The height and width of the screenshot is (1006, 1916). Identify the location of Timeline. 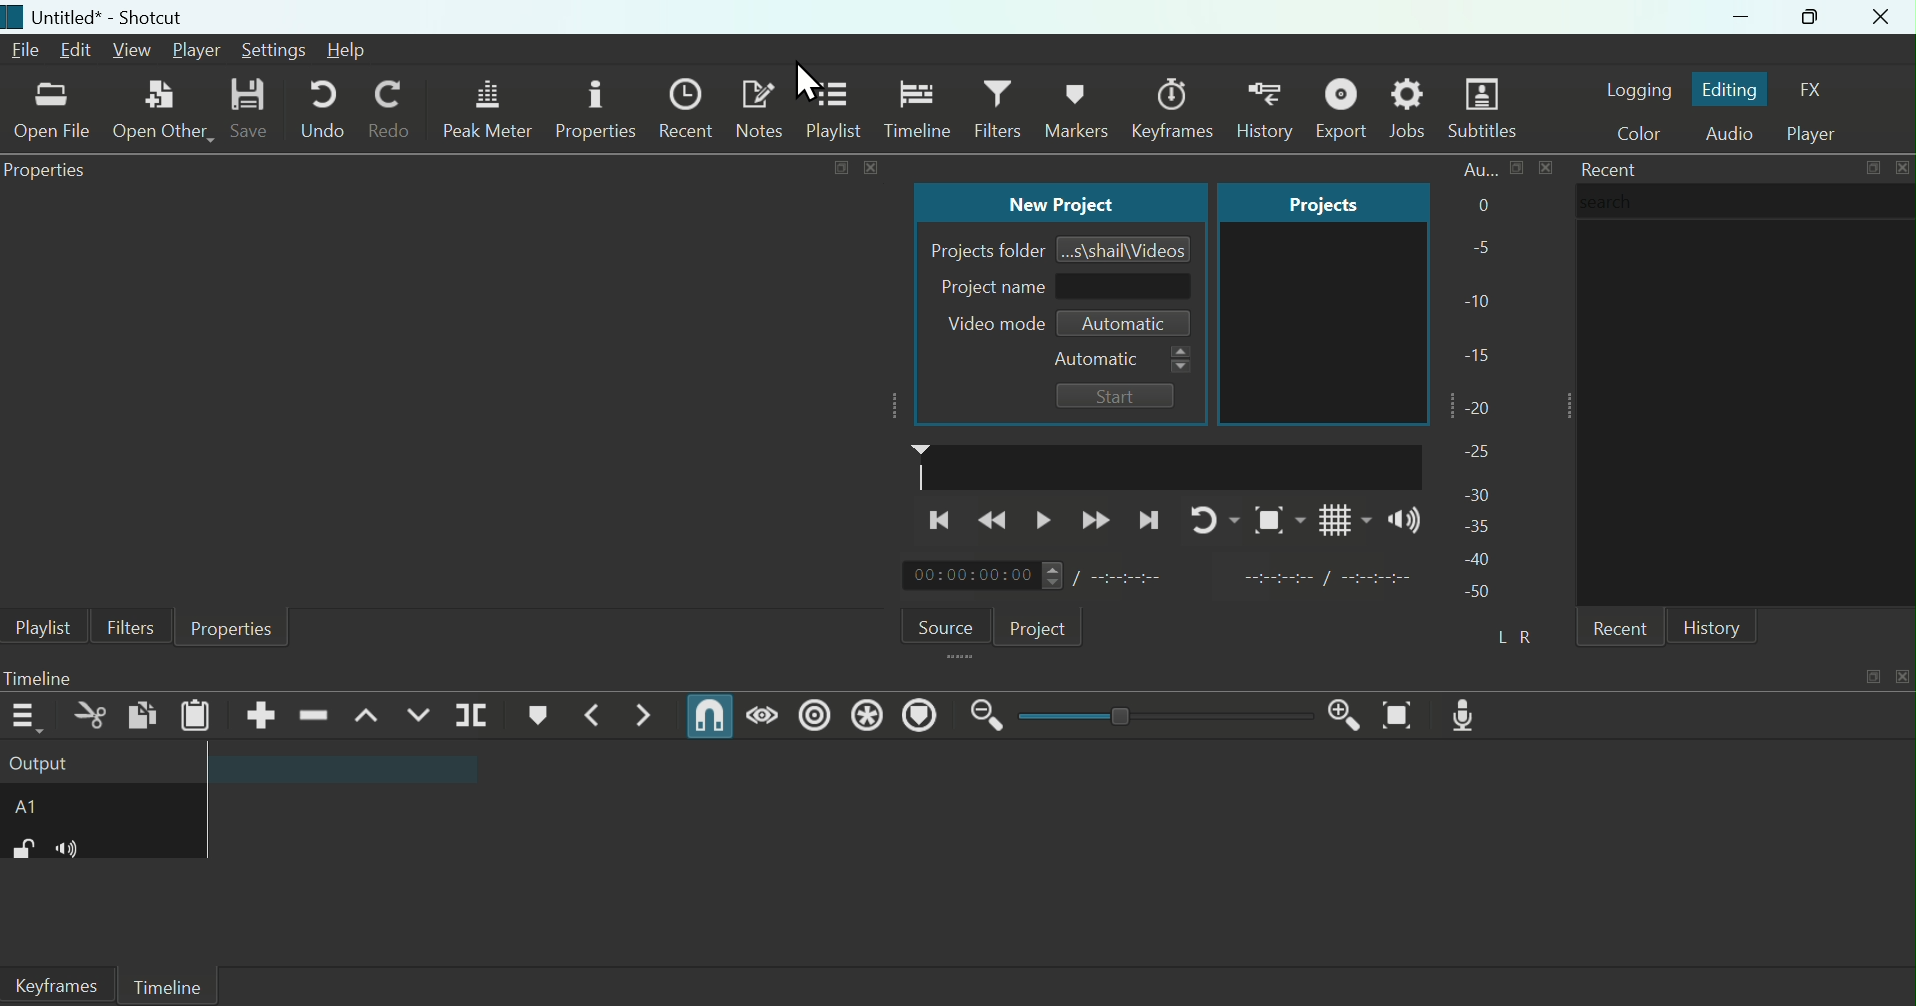
(917, 108).